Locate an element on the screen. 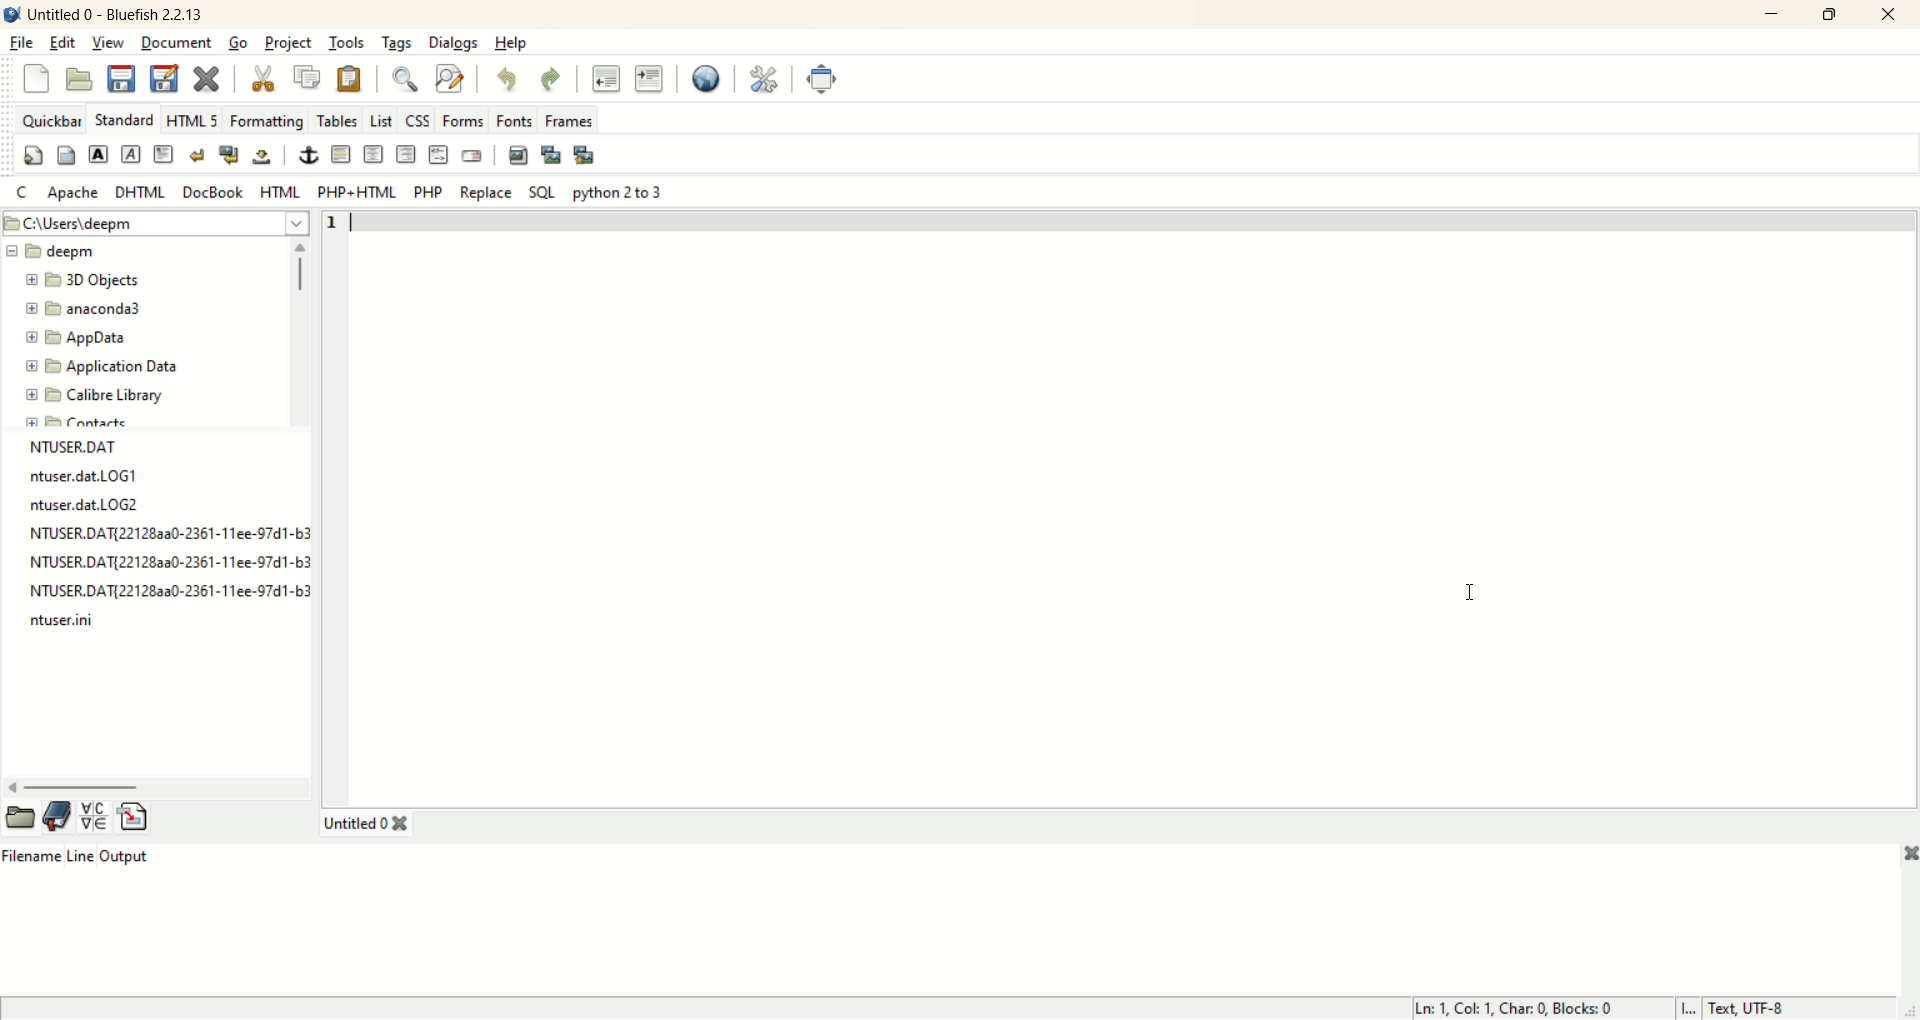 Image resolution: width=1920 pixels, height=1020 pixels. anaconda is located at coordinates (90, 309).